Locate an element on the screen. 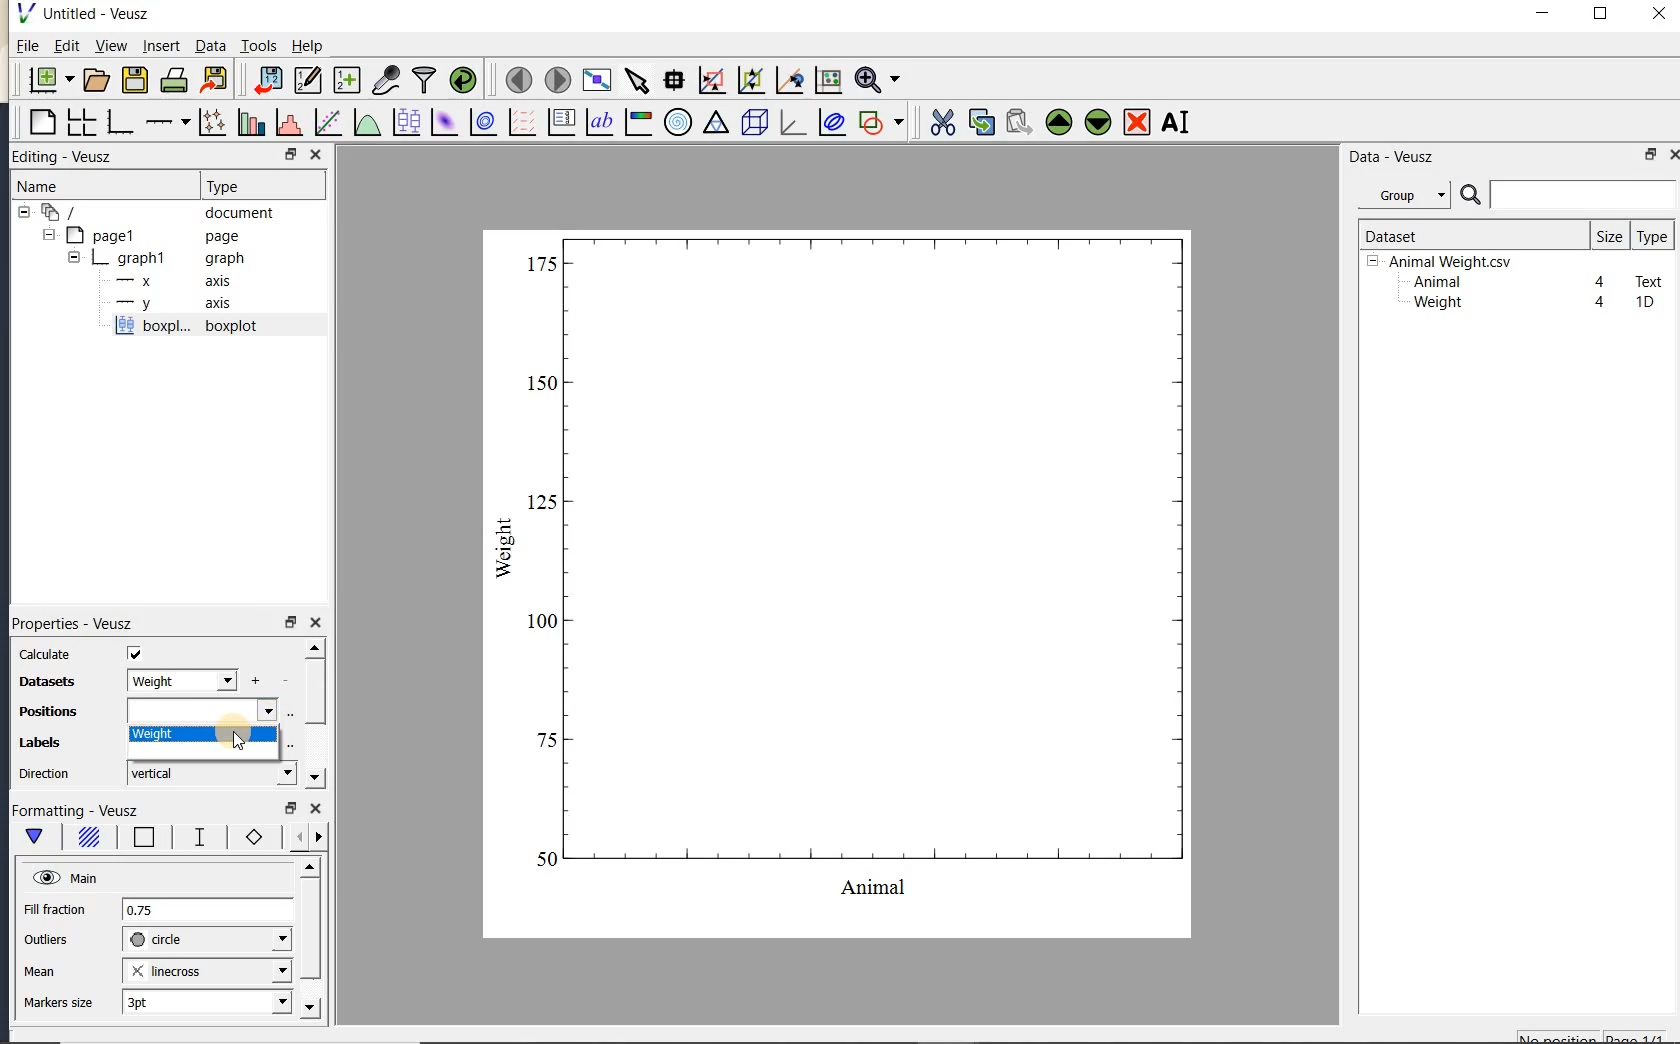 Image resolution: width=1680 pixels, height=1044 pixels. paste widget from the clipboard is located at coordinates (1019, 124).